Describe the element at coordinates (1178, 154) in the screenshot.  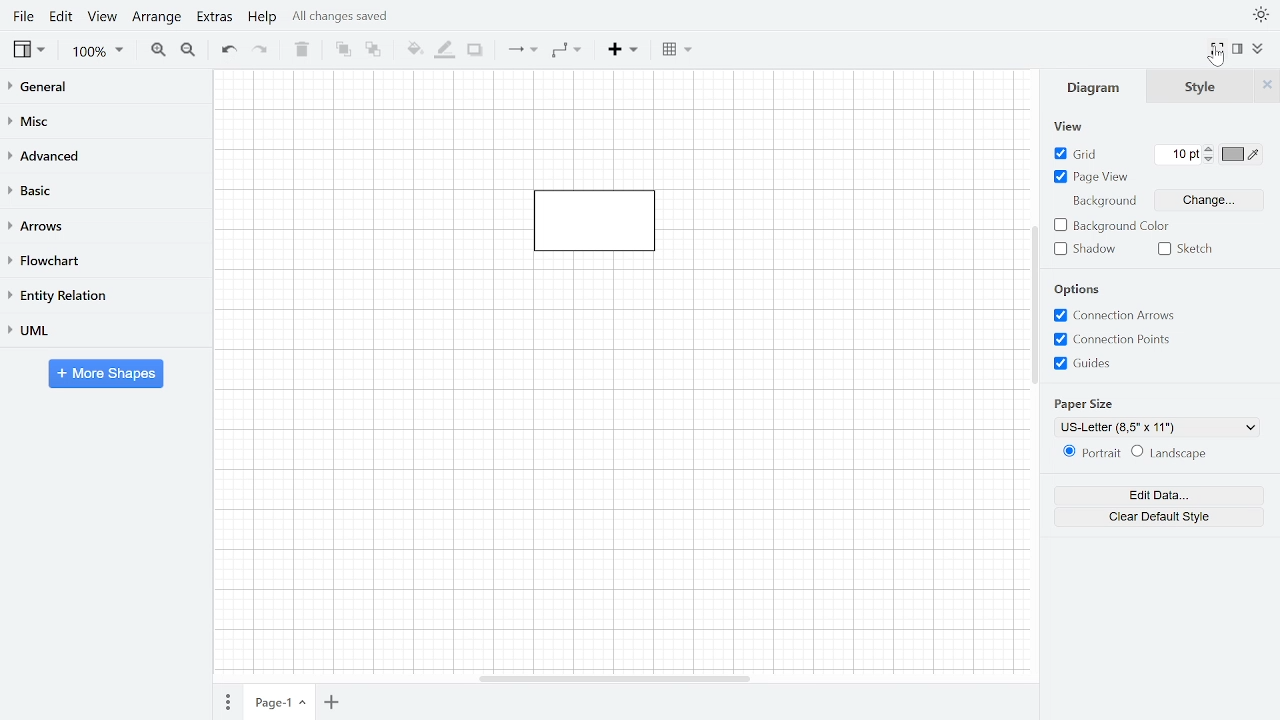
I see `Grid pt` at that location.